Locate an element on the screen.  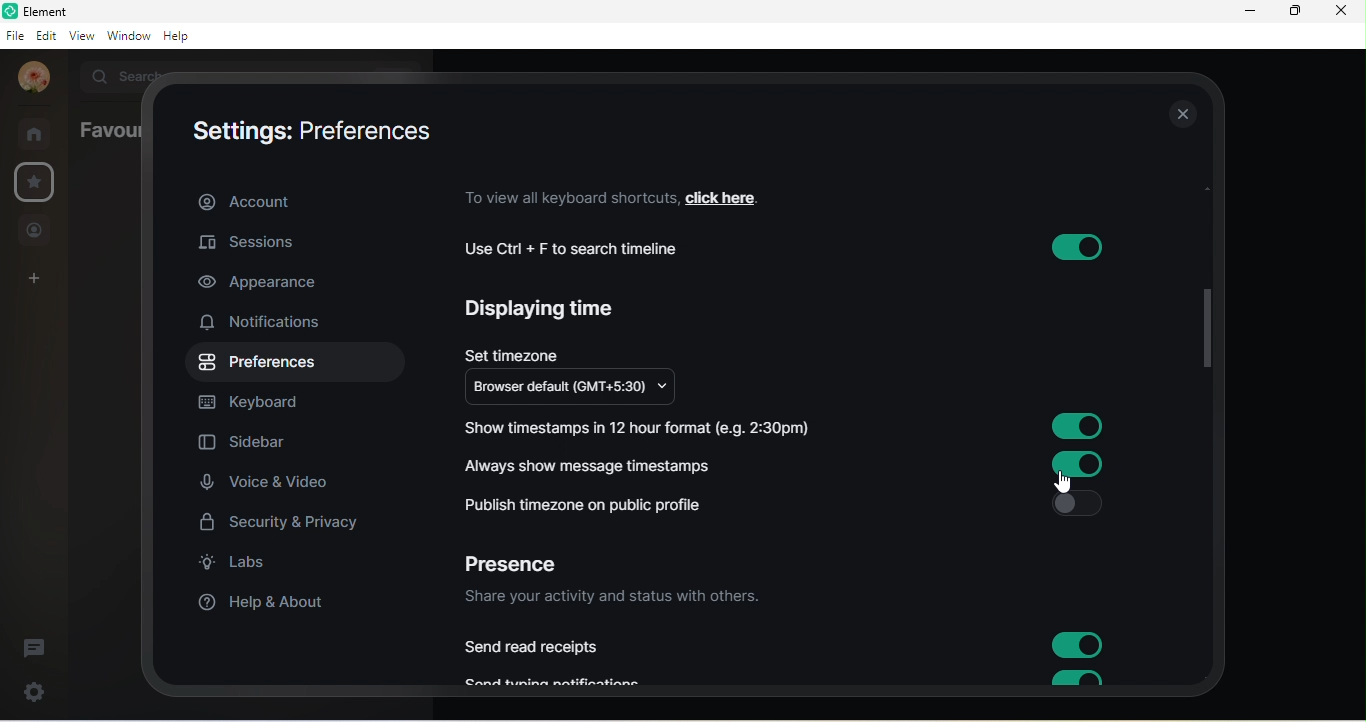
Send typing notifications is located at coordinates (564, 681).